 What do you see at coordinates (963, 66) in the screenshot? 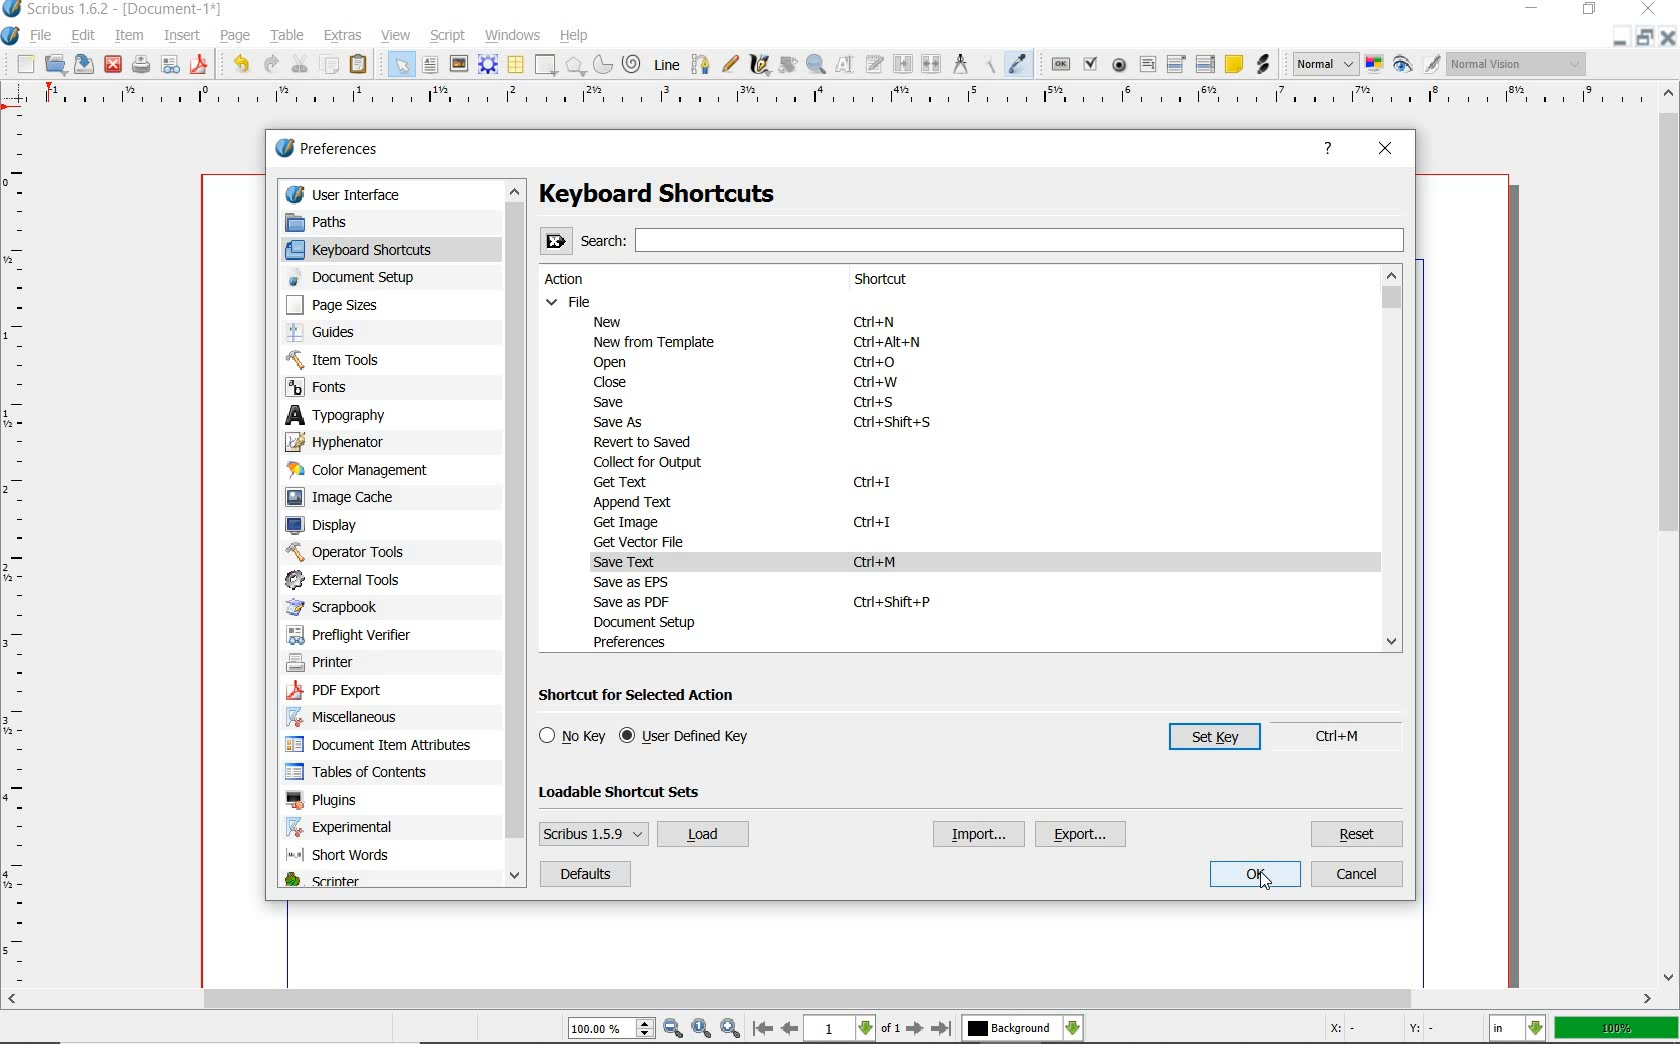
I see `measurements` at bounding box center [963, 66].